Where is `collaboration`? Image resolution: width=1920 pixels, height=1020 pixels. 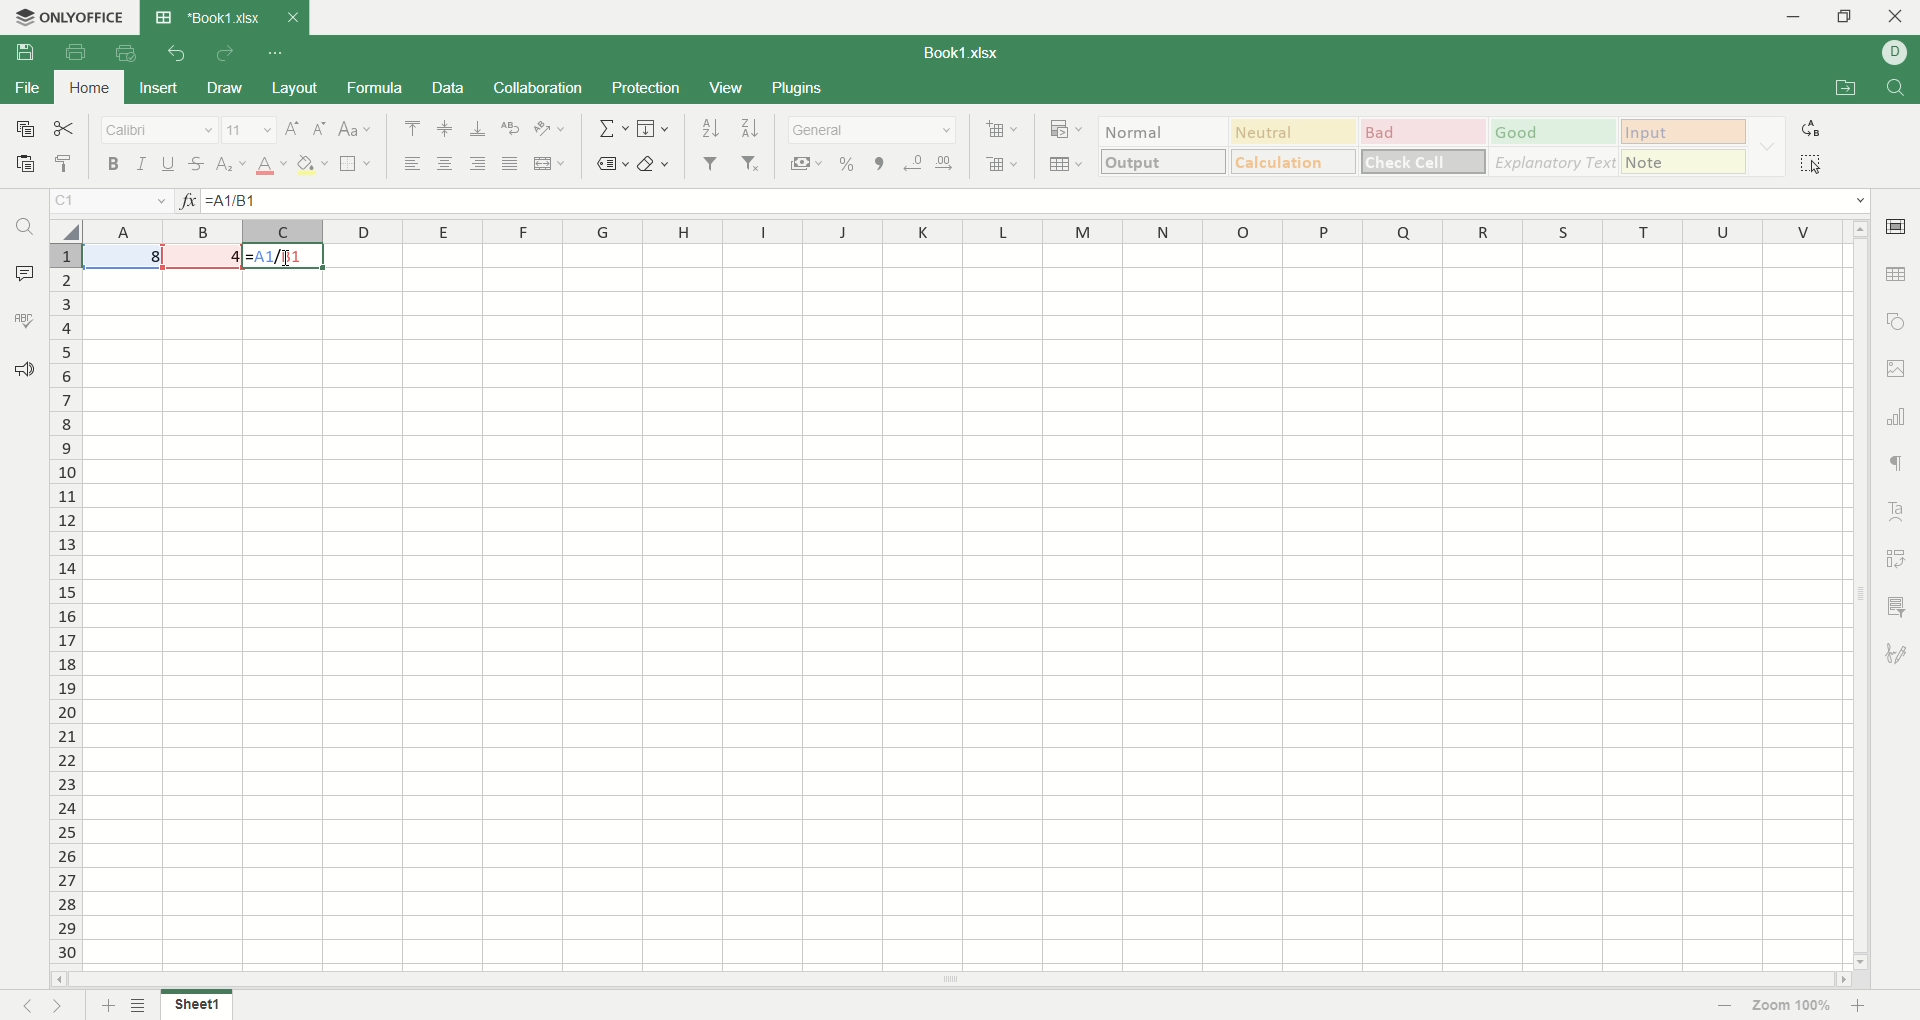 collaboration is located at coordinates (540, 88).